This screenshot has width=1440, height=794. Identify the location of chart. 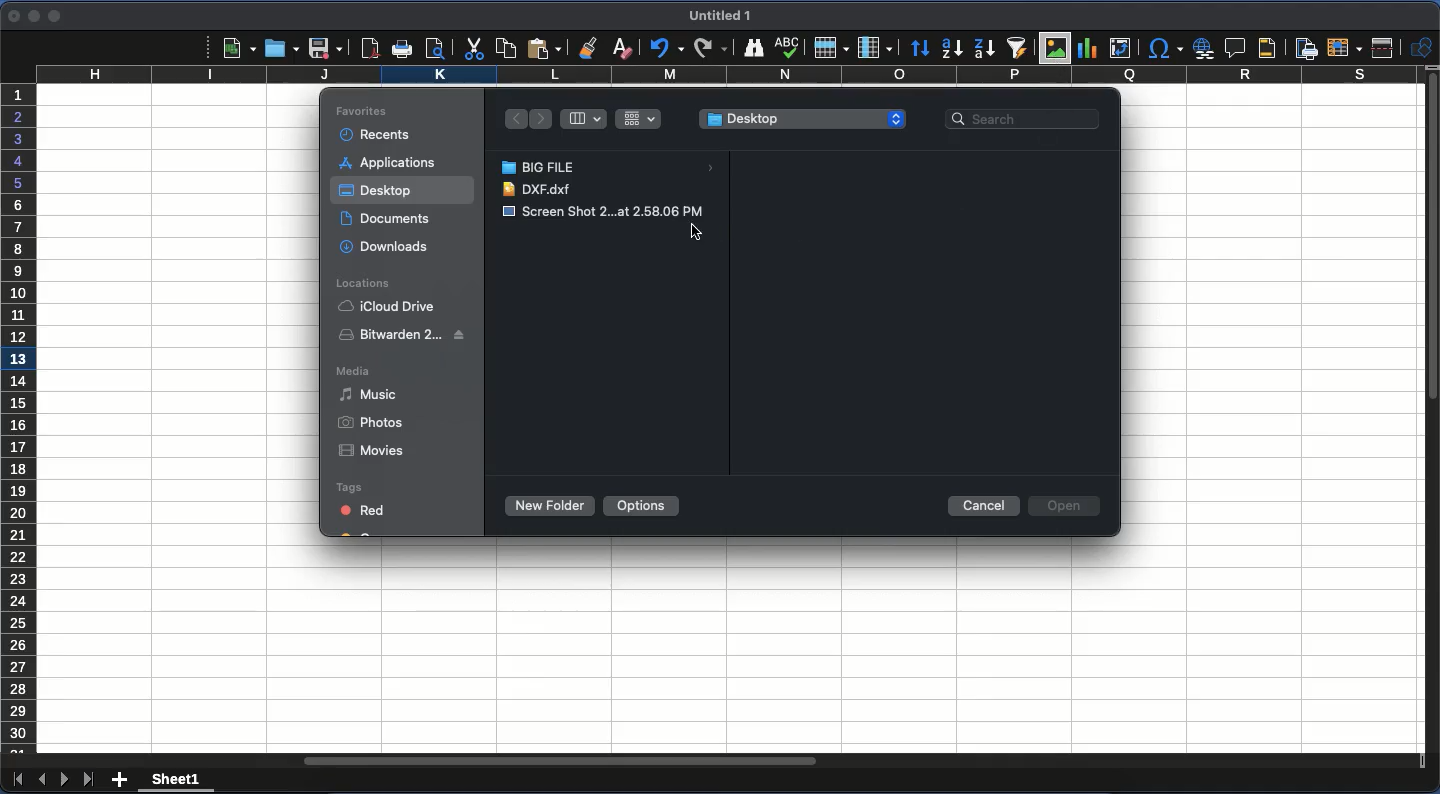
(1088, 49).